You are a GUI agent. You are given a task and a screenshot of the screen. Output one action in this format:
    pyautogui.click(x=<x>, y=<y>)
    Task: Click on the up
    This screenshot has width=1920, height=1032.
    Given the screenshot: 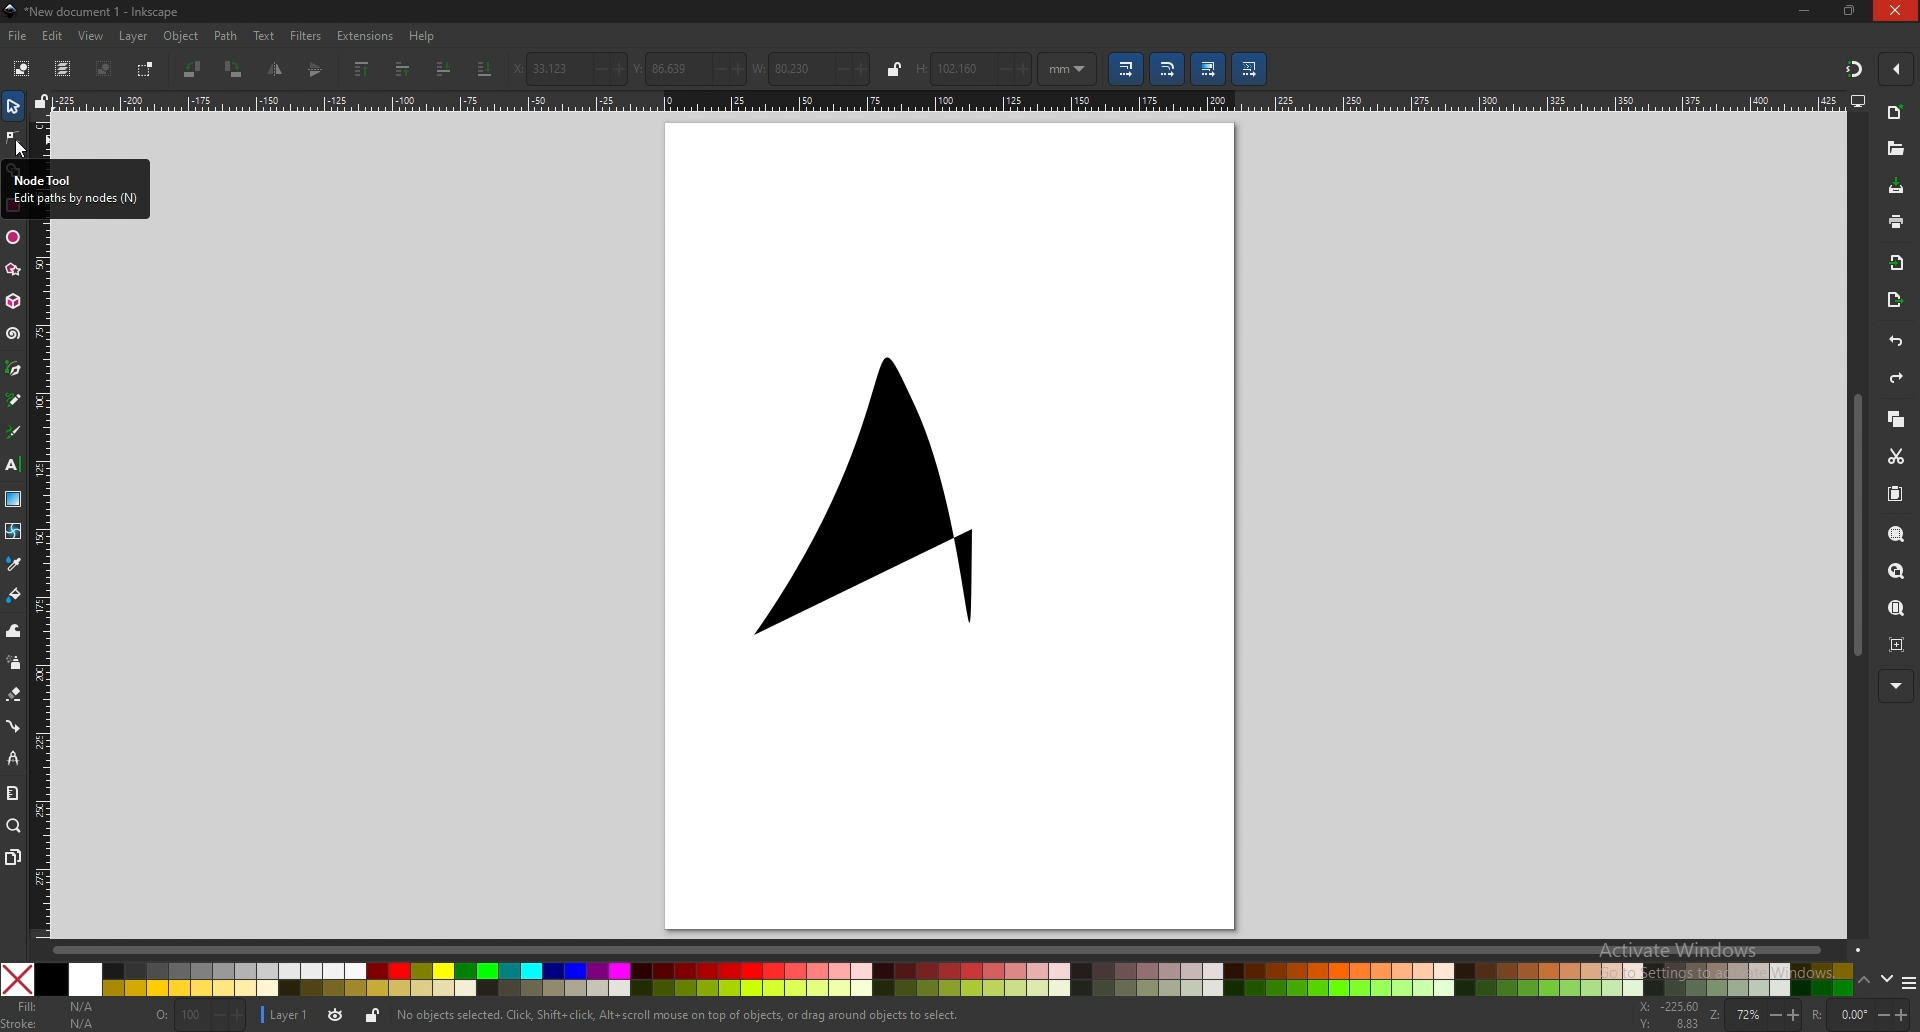 What is the action you would take?
    pyautogui.click(x=1864, y=981)
    